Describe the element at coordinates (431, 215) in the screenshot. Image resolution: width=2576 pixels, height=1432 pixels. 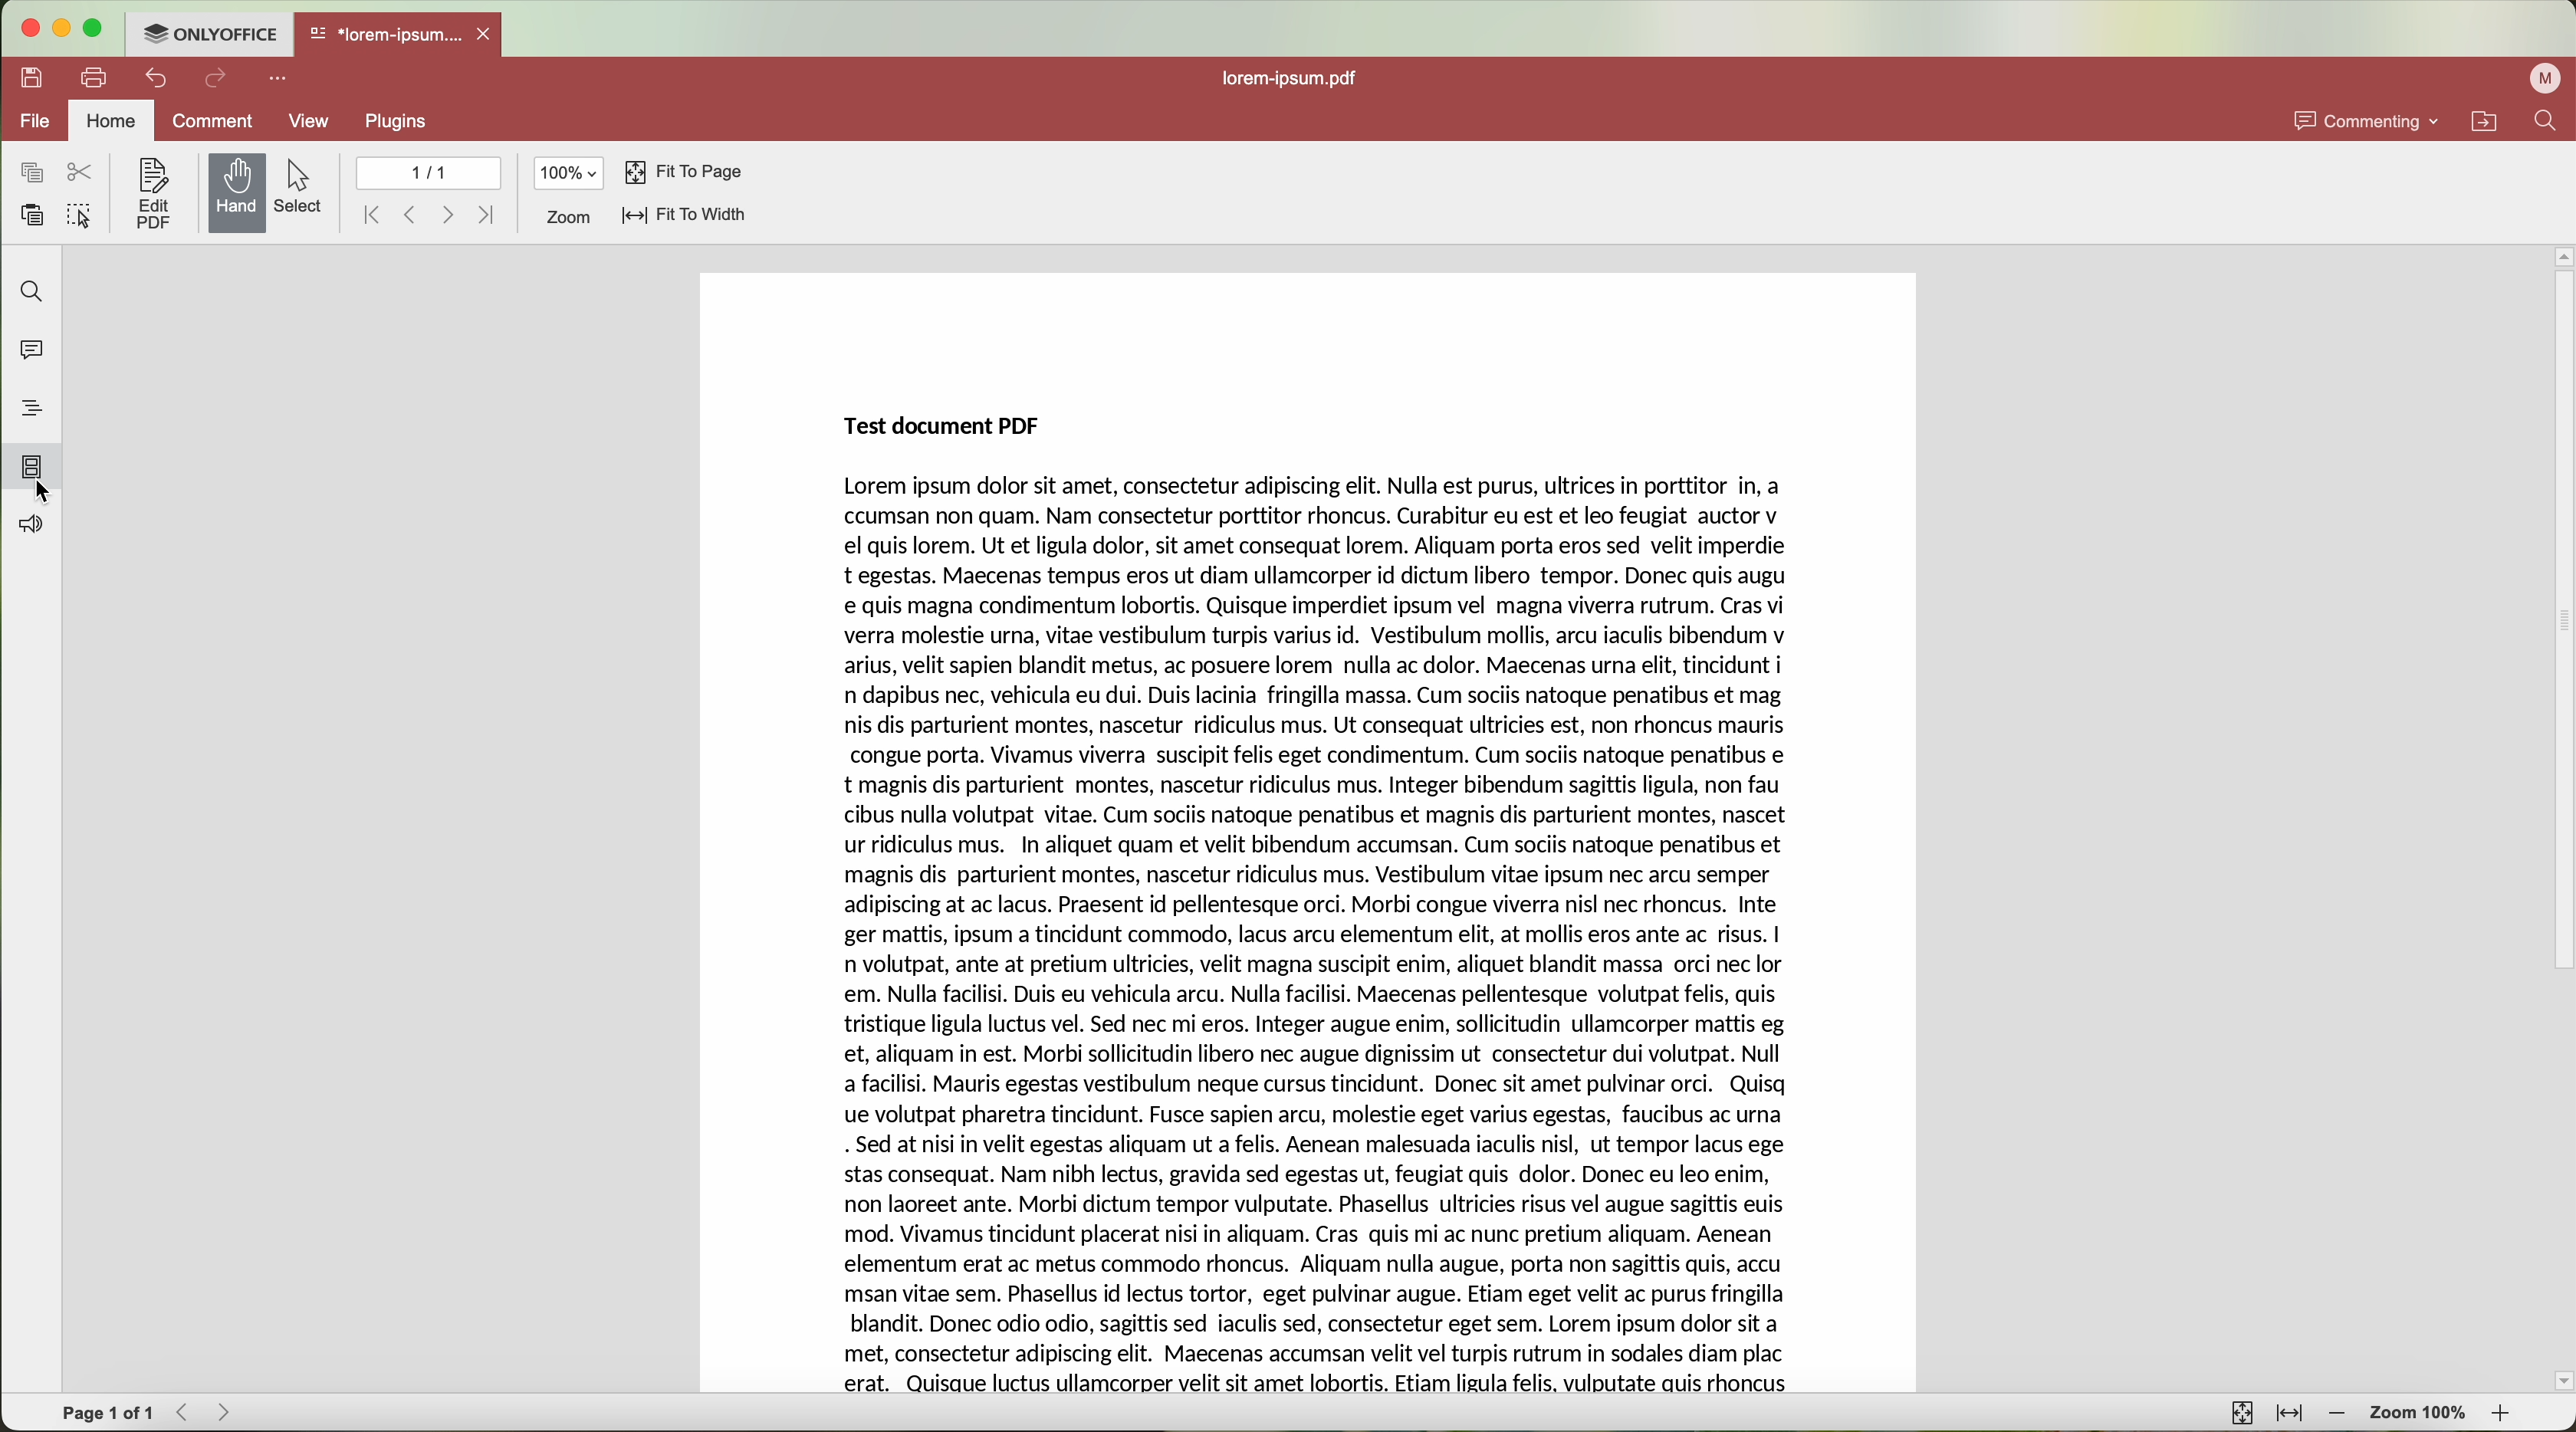
I see `navigate arrows` at that location.